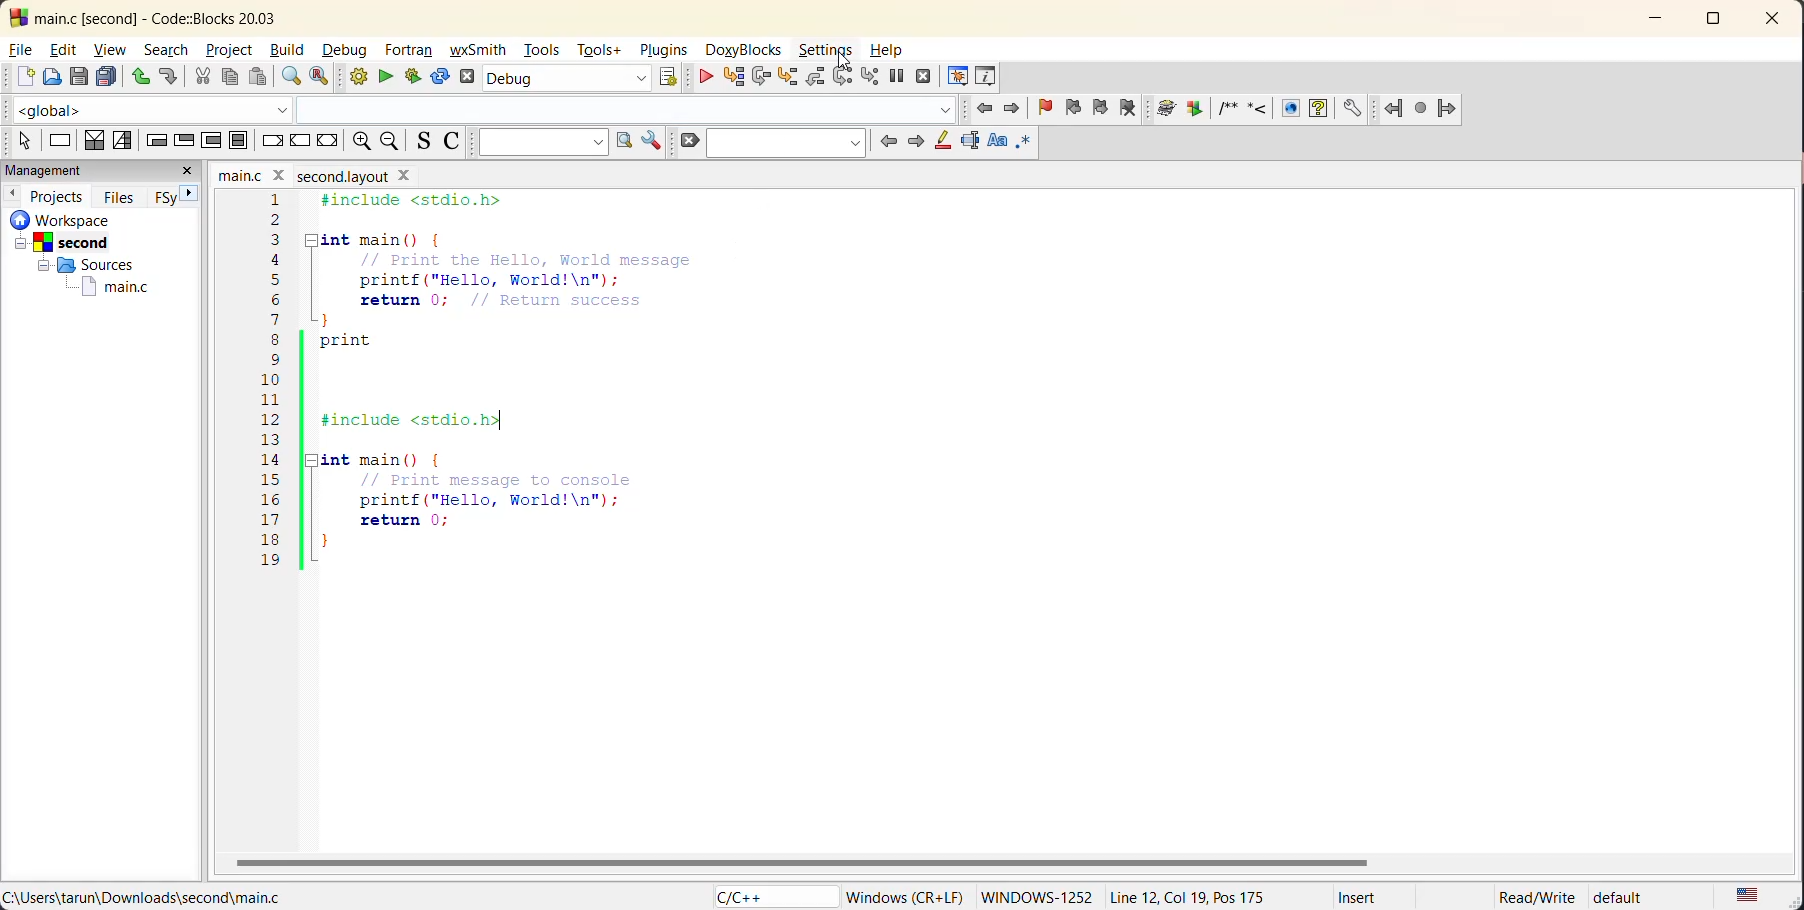 Image resolution: width=1804 pixels, height=910 pixels. Describe the element at coordinates (137, 75) in the screenshot. I see `undo` at that location.